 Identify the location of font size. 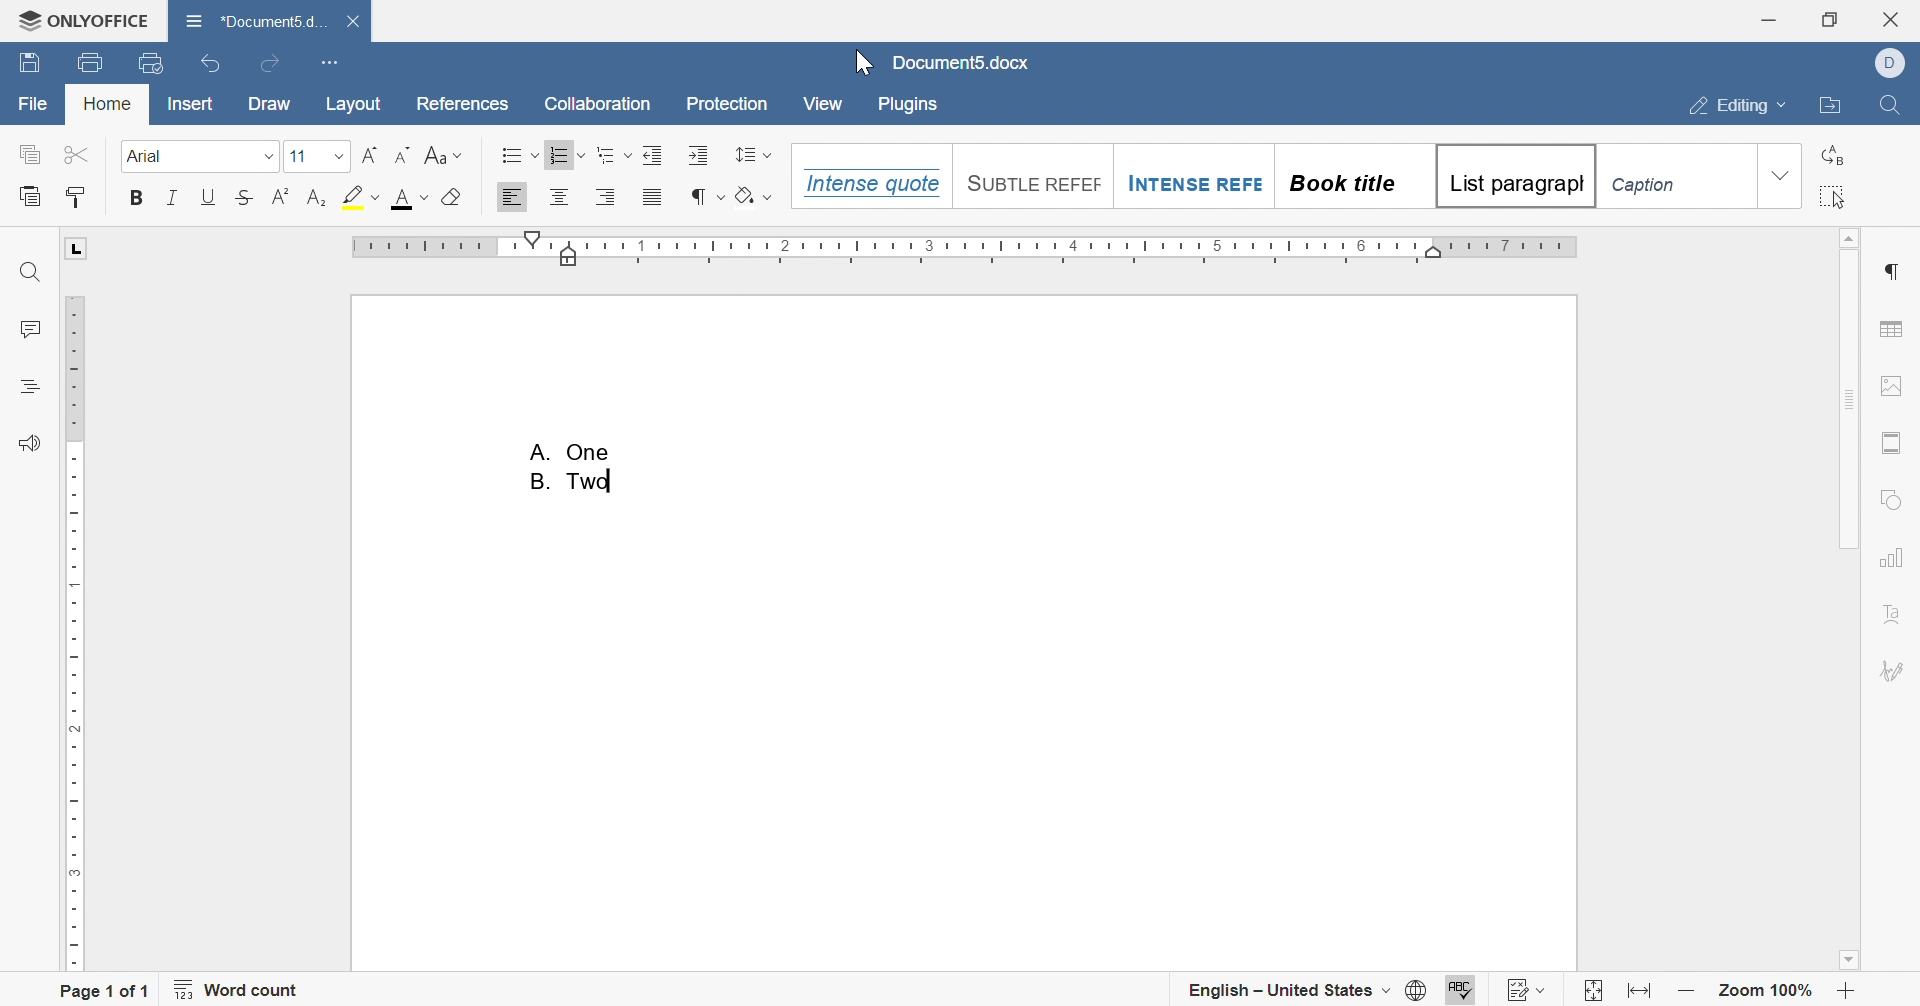
(297, 156).